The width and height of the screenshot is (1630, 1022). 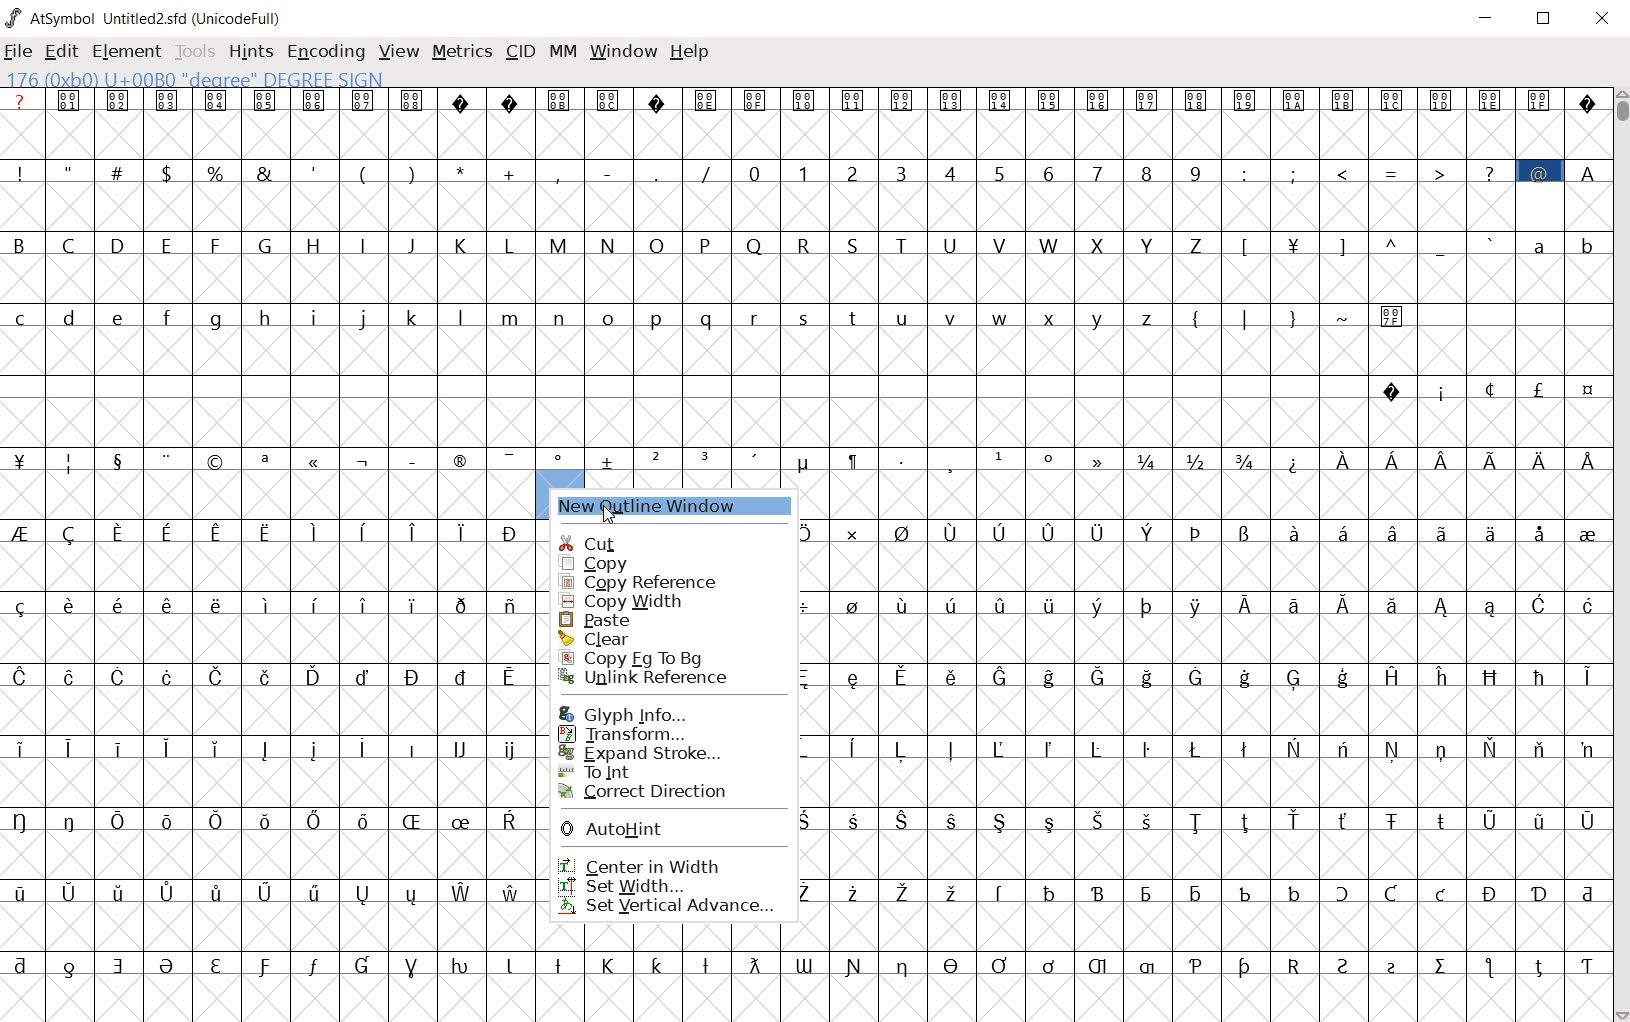 I want to click on AtSymbol Untitled2.sfd (UnicodeFull), so click(x=148, y=18).